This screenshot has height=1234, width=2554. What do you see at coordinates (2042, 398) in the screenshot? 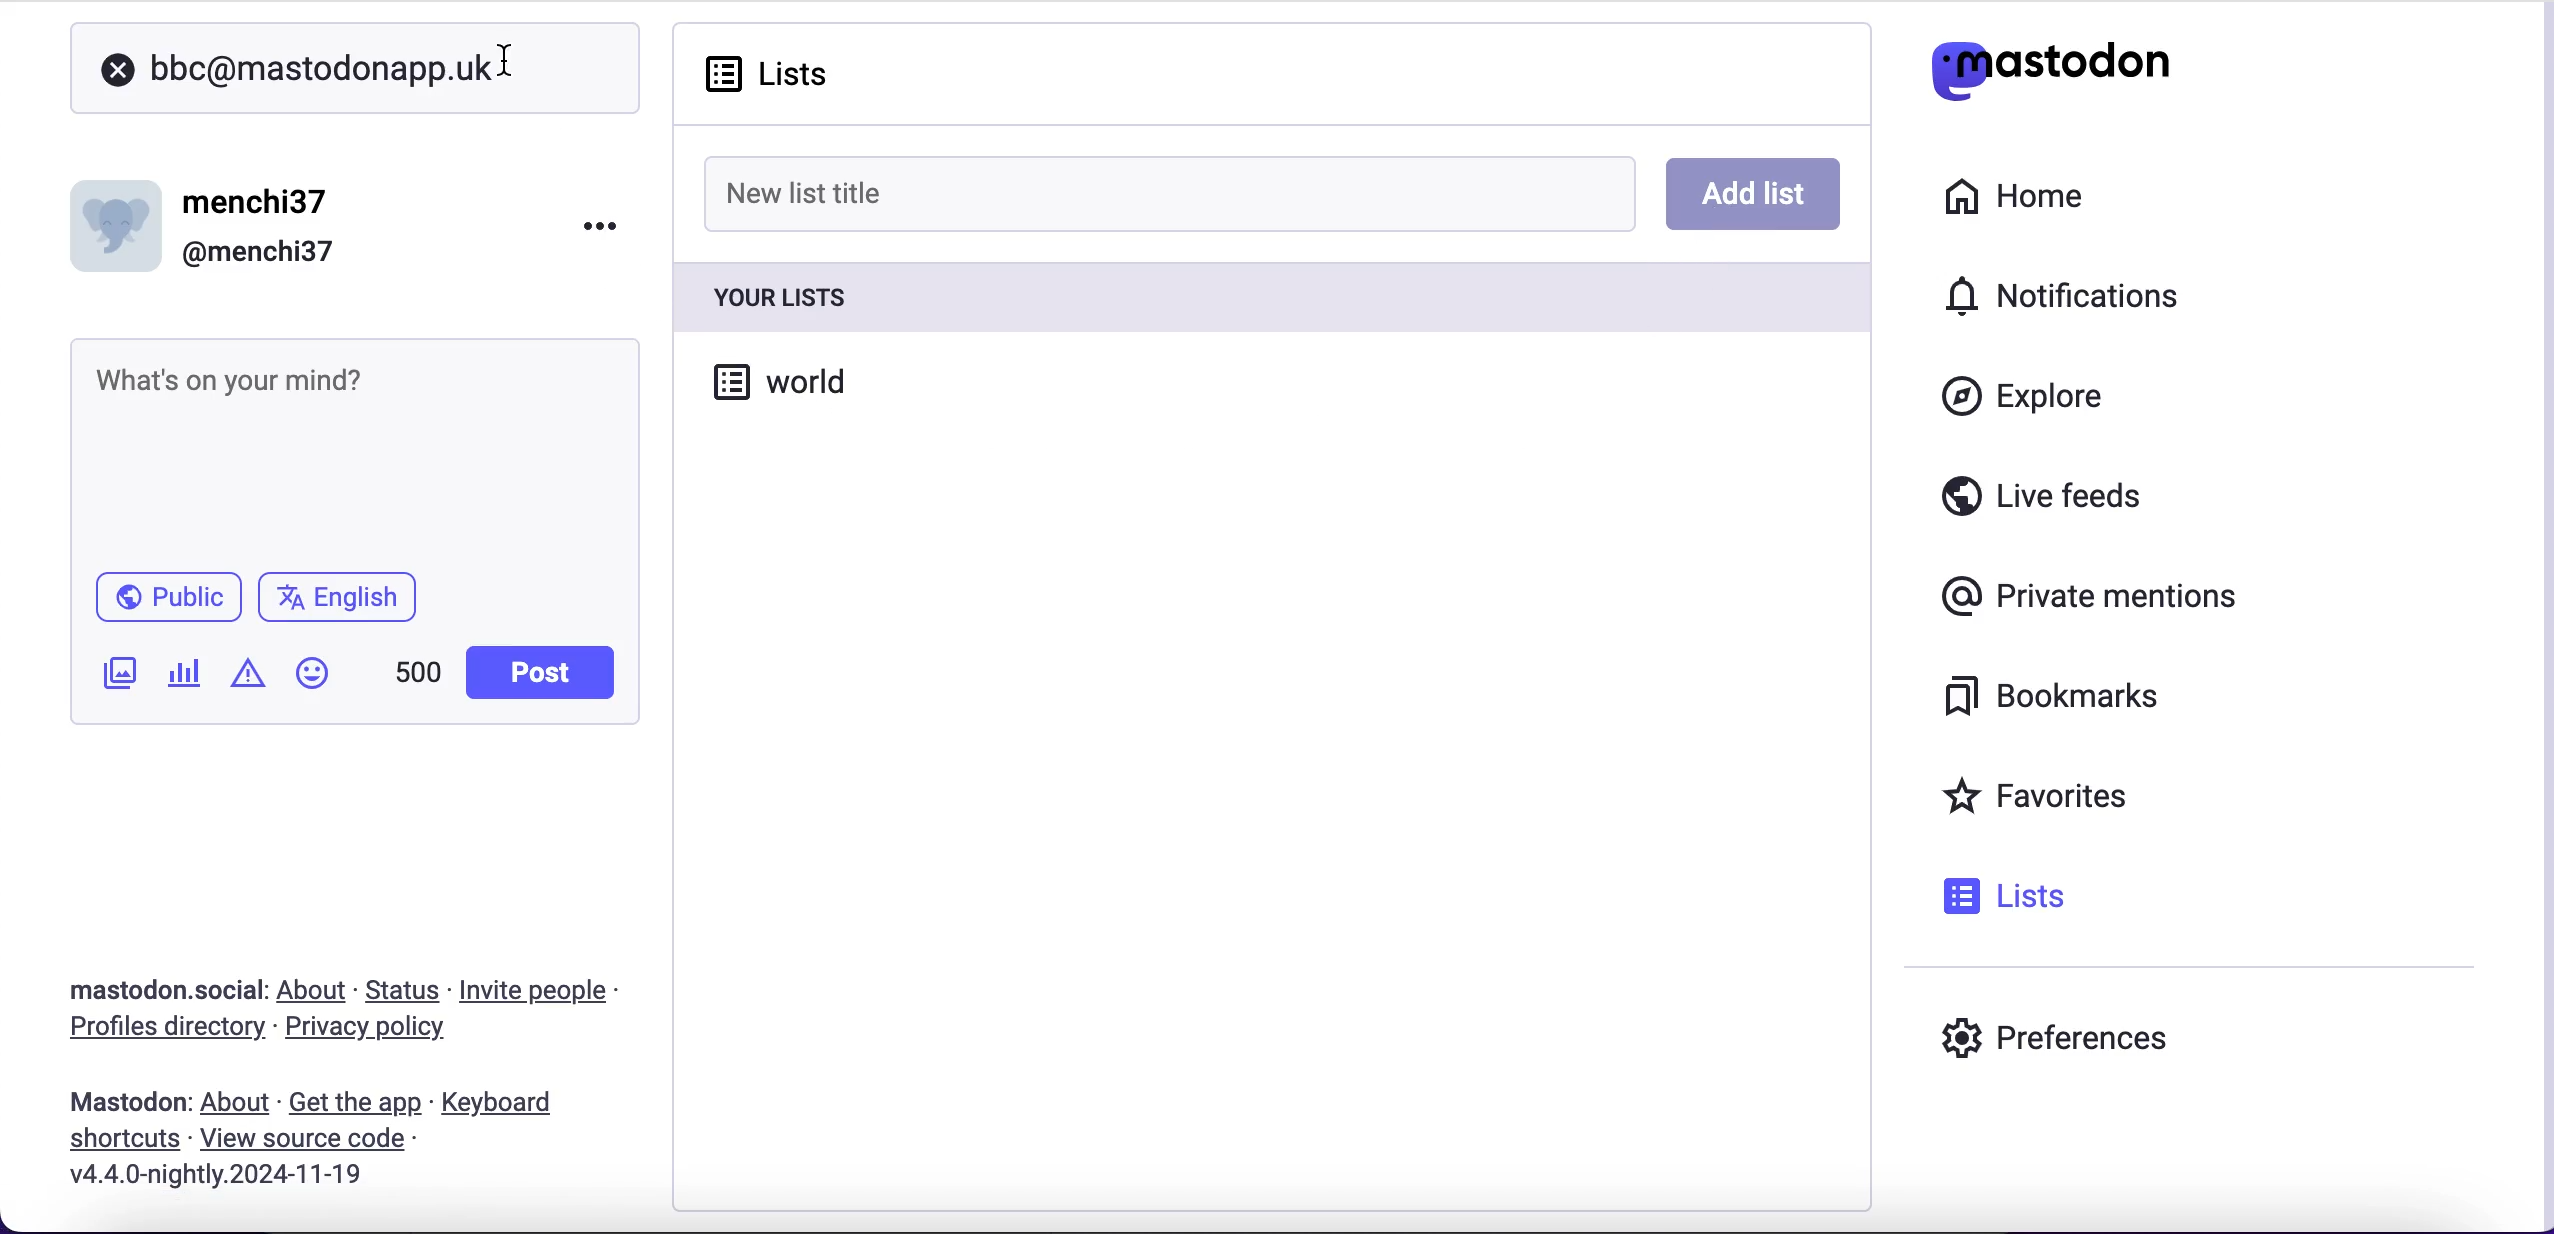
I see `explore` at bounding box center [2042, 398].